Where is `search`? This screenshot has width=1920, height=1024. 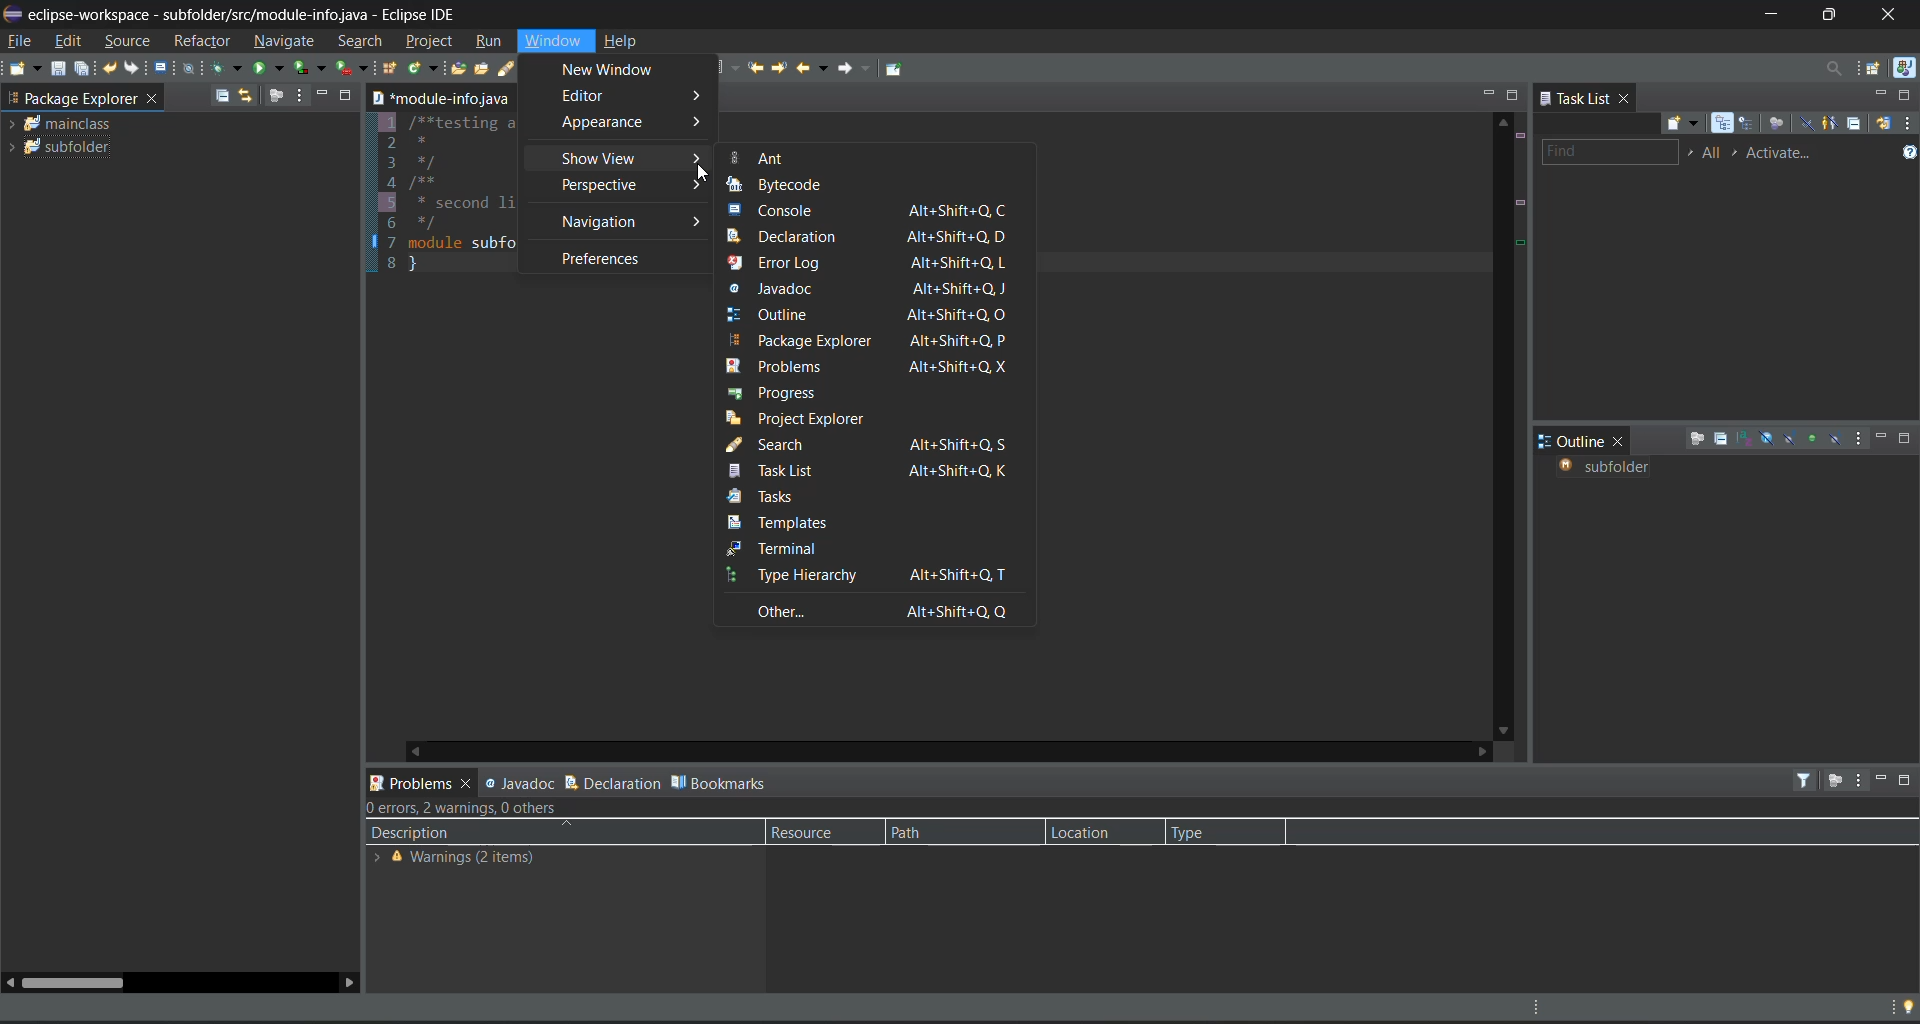 search is located at coordinates (519, 69).